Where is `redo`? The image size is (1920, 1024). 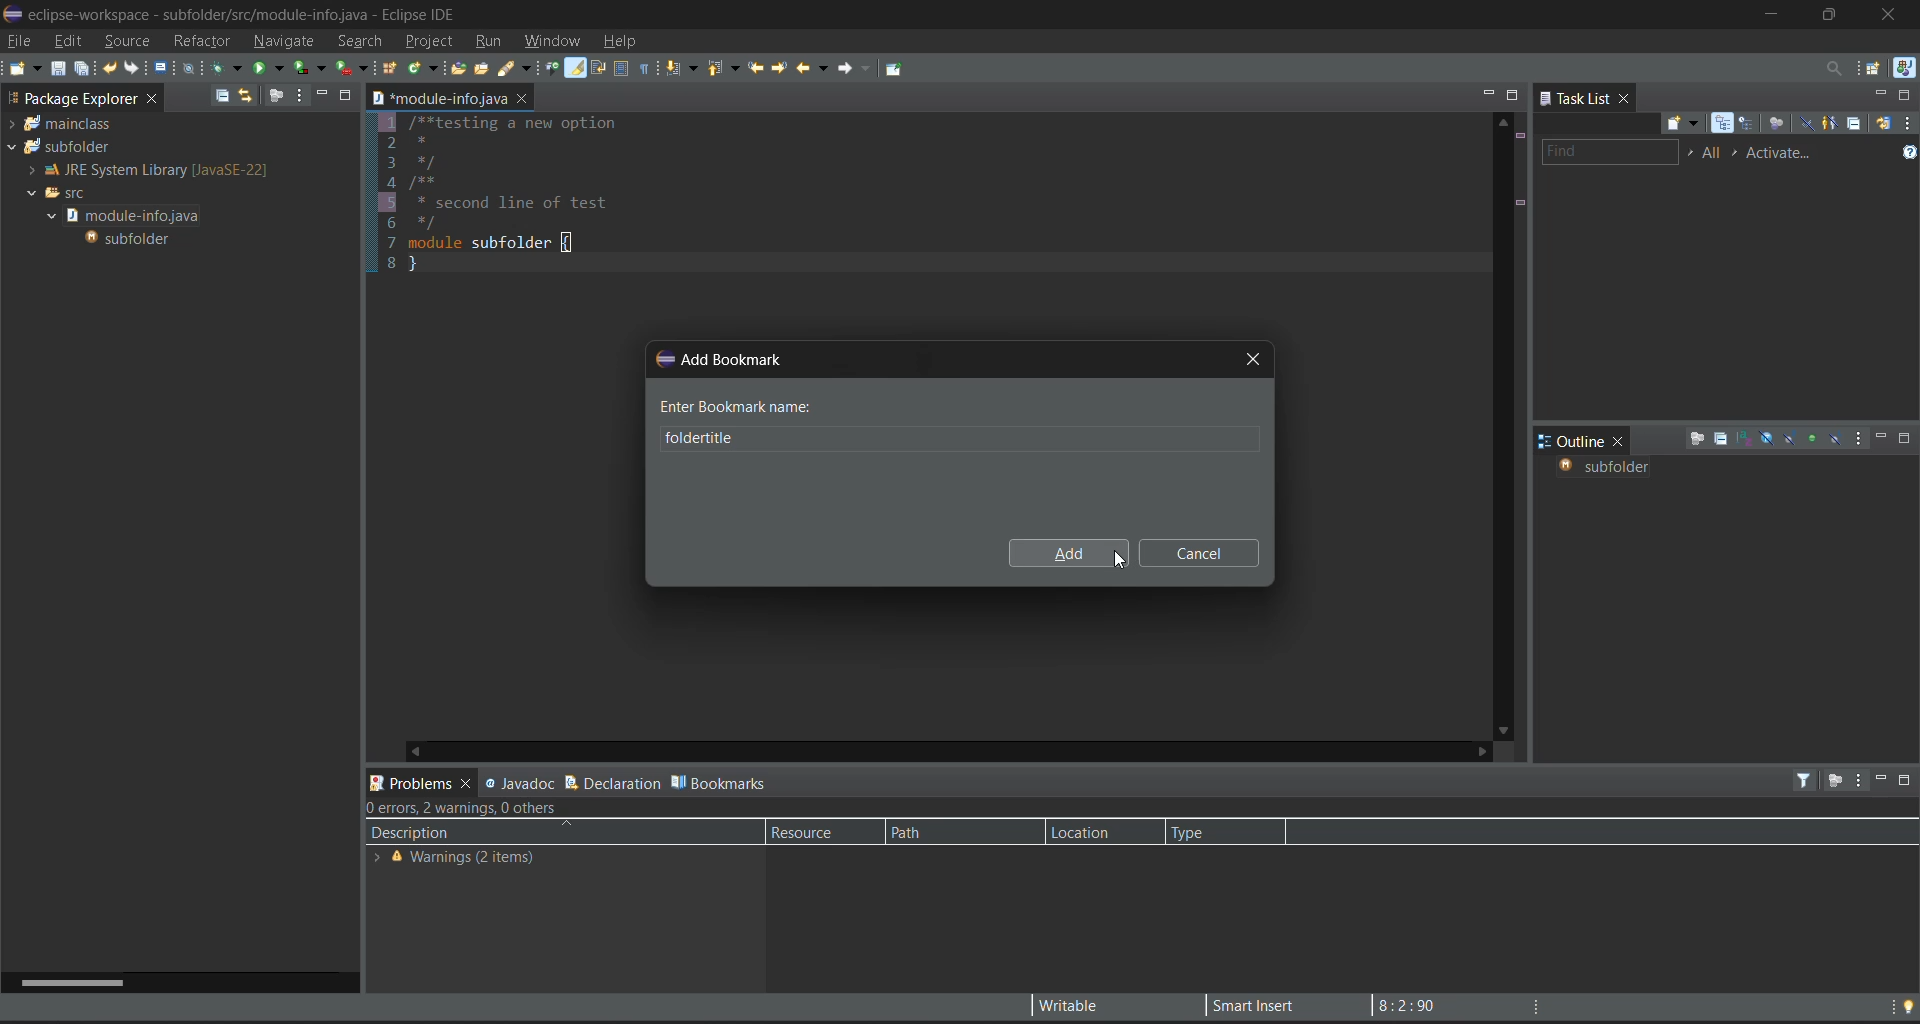
redo is located at coordinates (135, 68).